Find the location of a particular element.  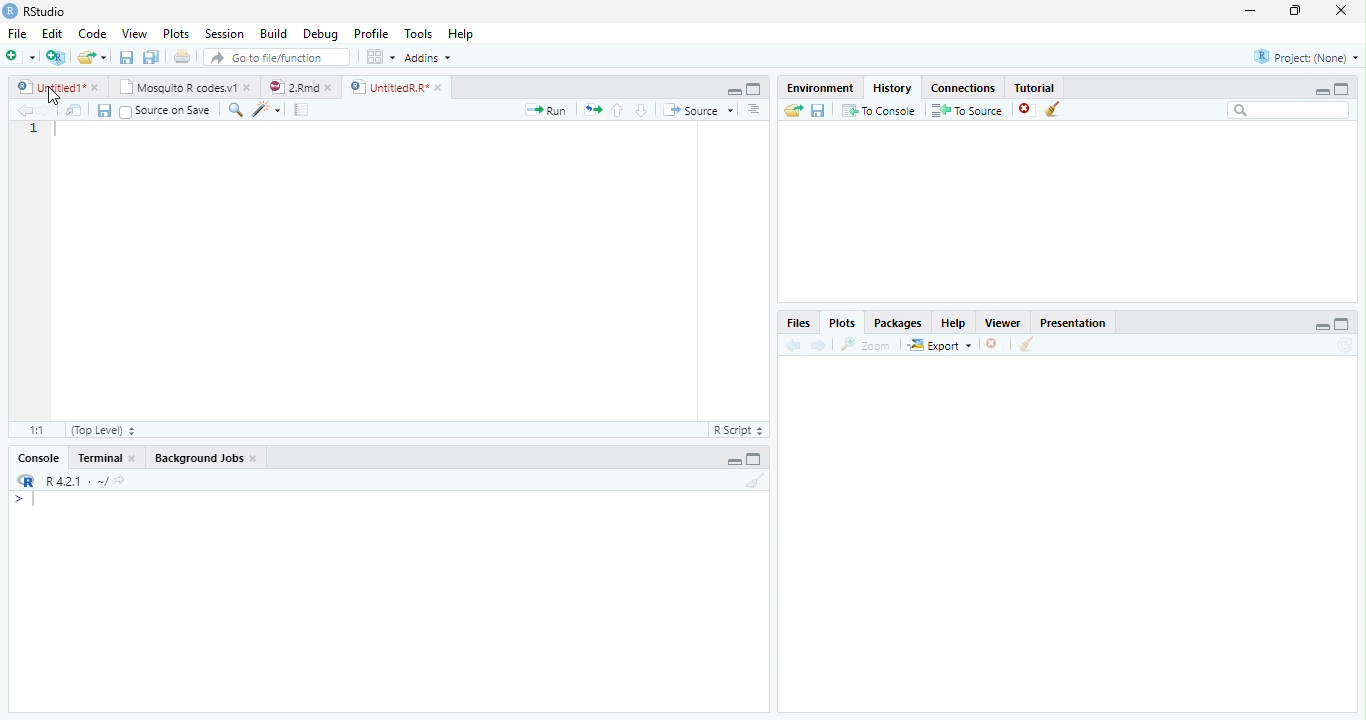

New file is located at coordinates (20, 57).